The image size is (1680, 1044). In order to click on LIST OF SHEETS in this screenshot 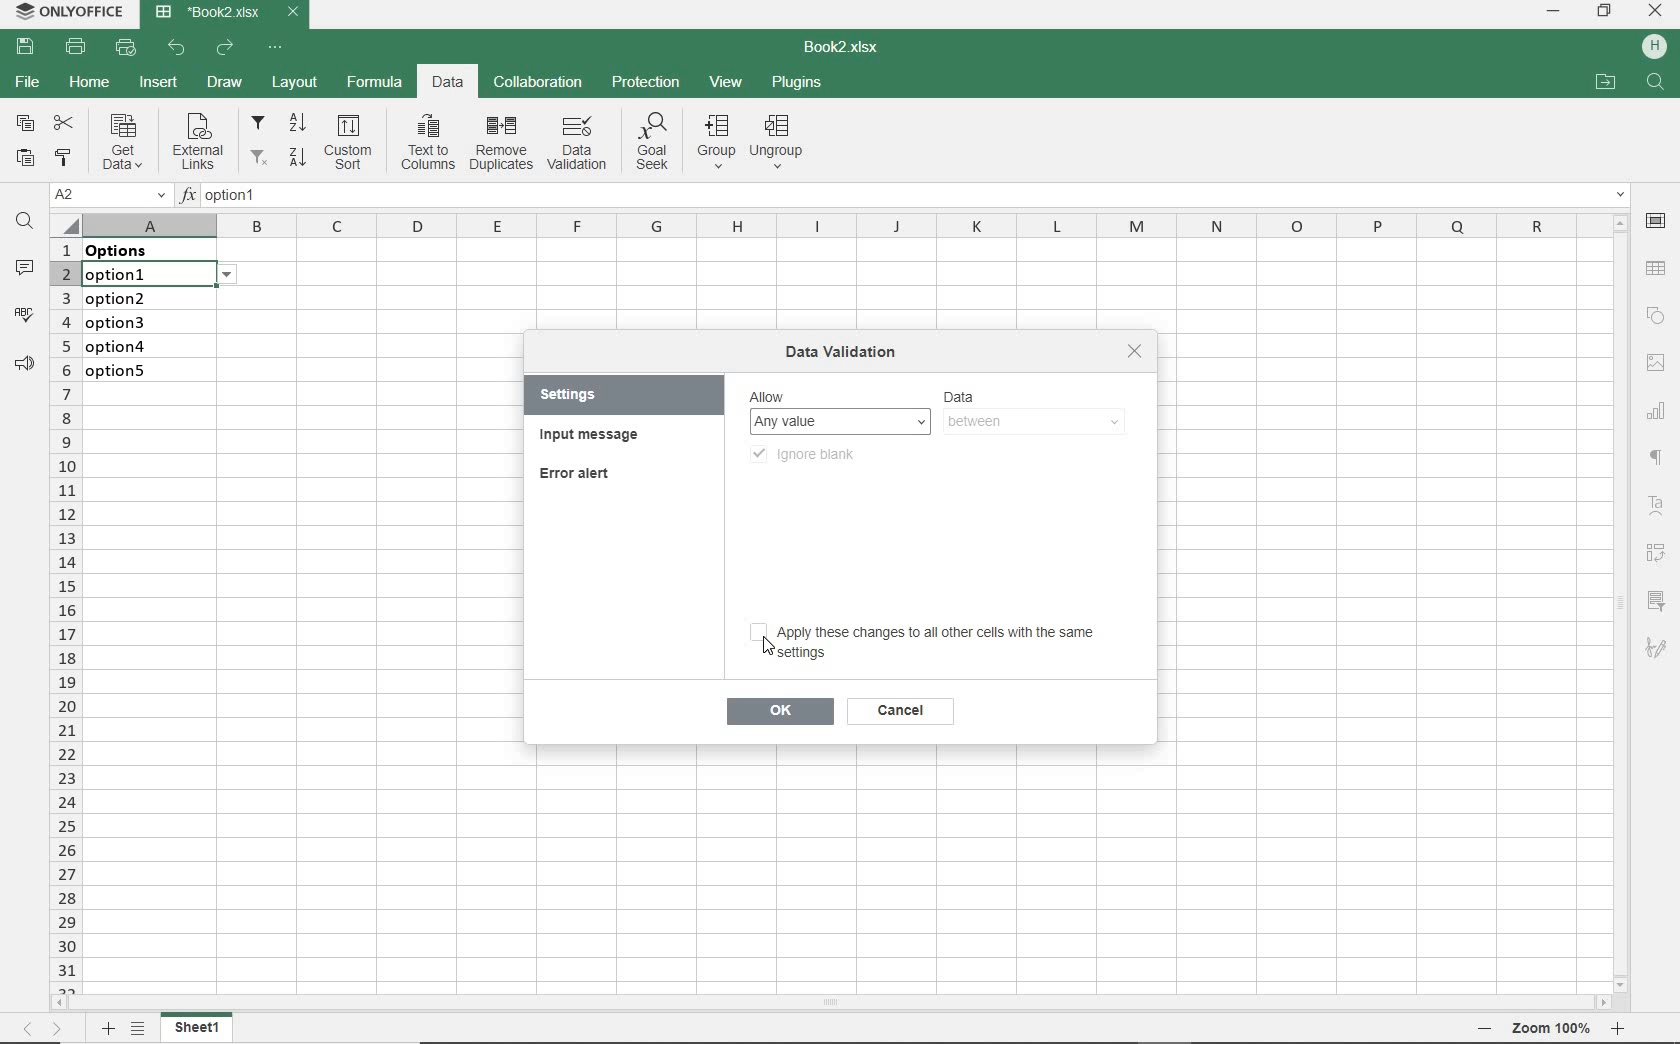, I will do `click(137, 1029)`.